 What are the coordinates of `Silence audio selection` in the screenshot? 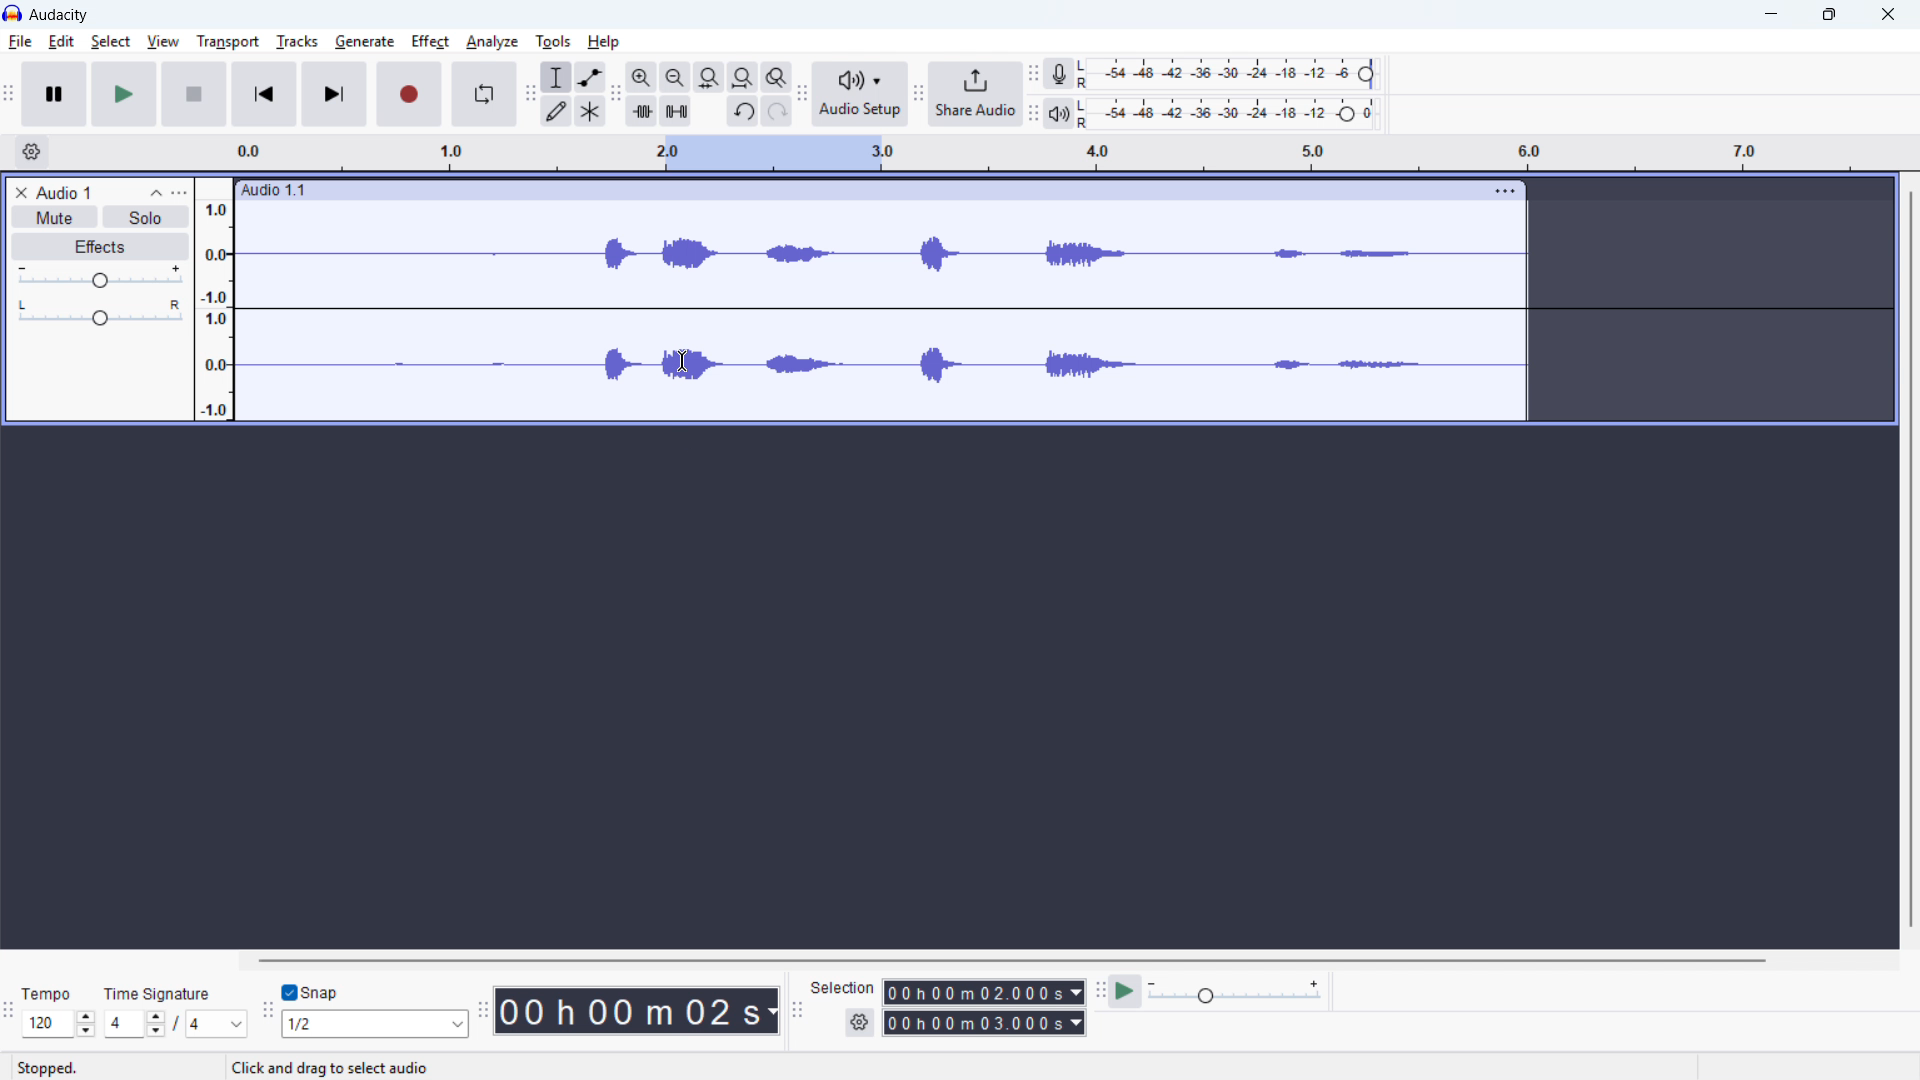 It's located at (675, 111).